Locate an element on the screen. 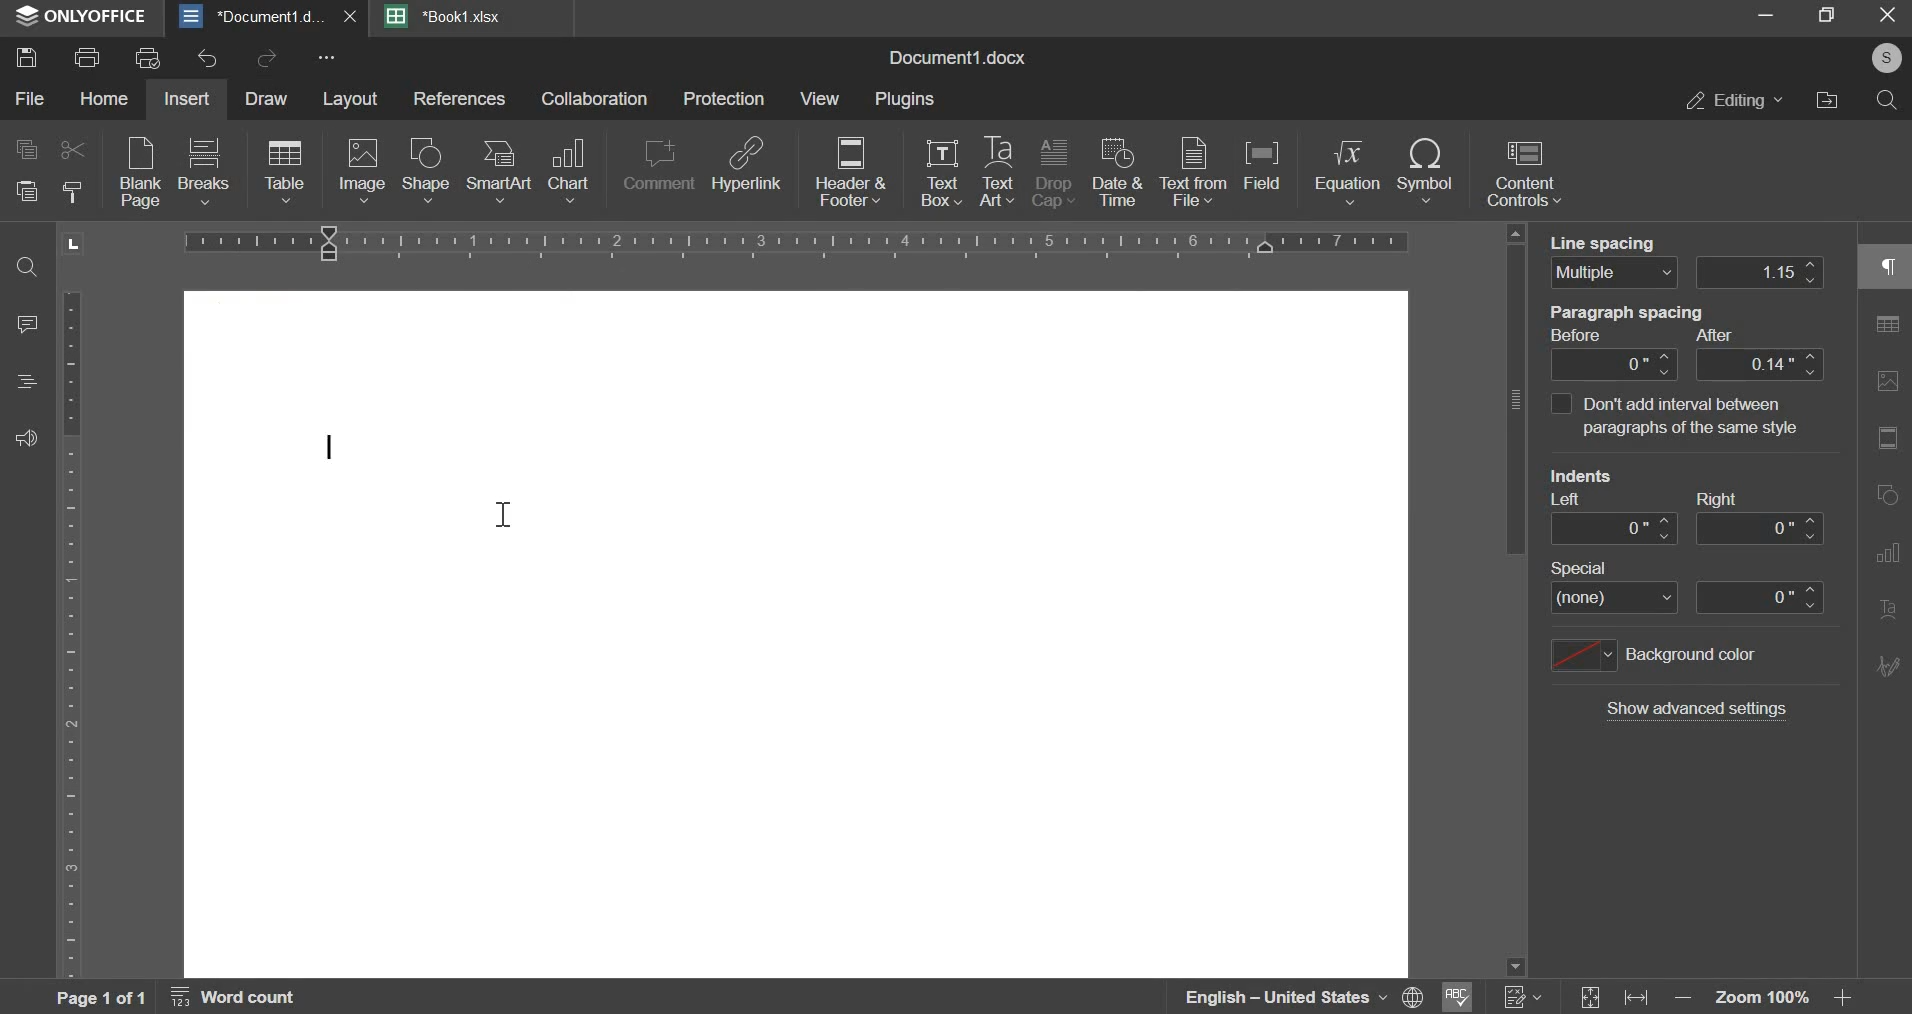  copy style is located at coordinates (73, 191).